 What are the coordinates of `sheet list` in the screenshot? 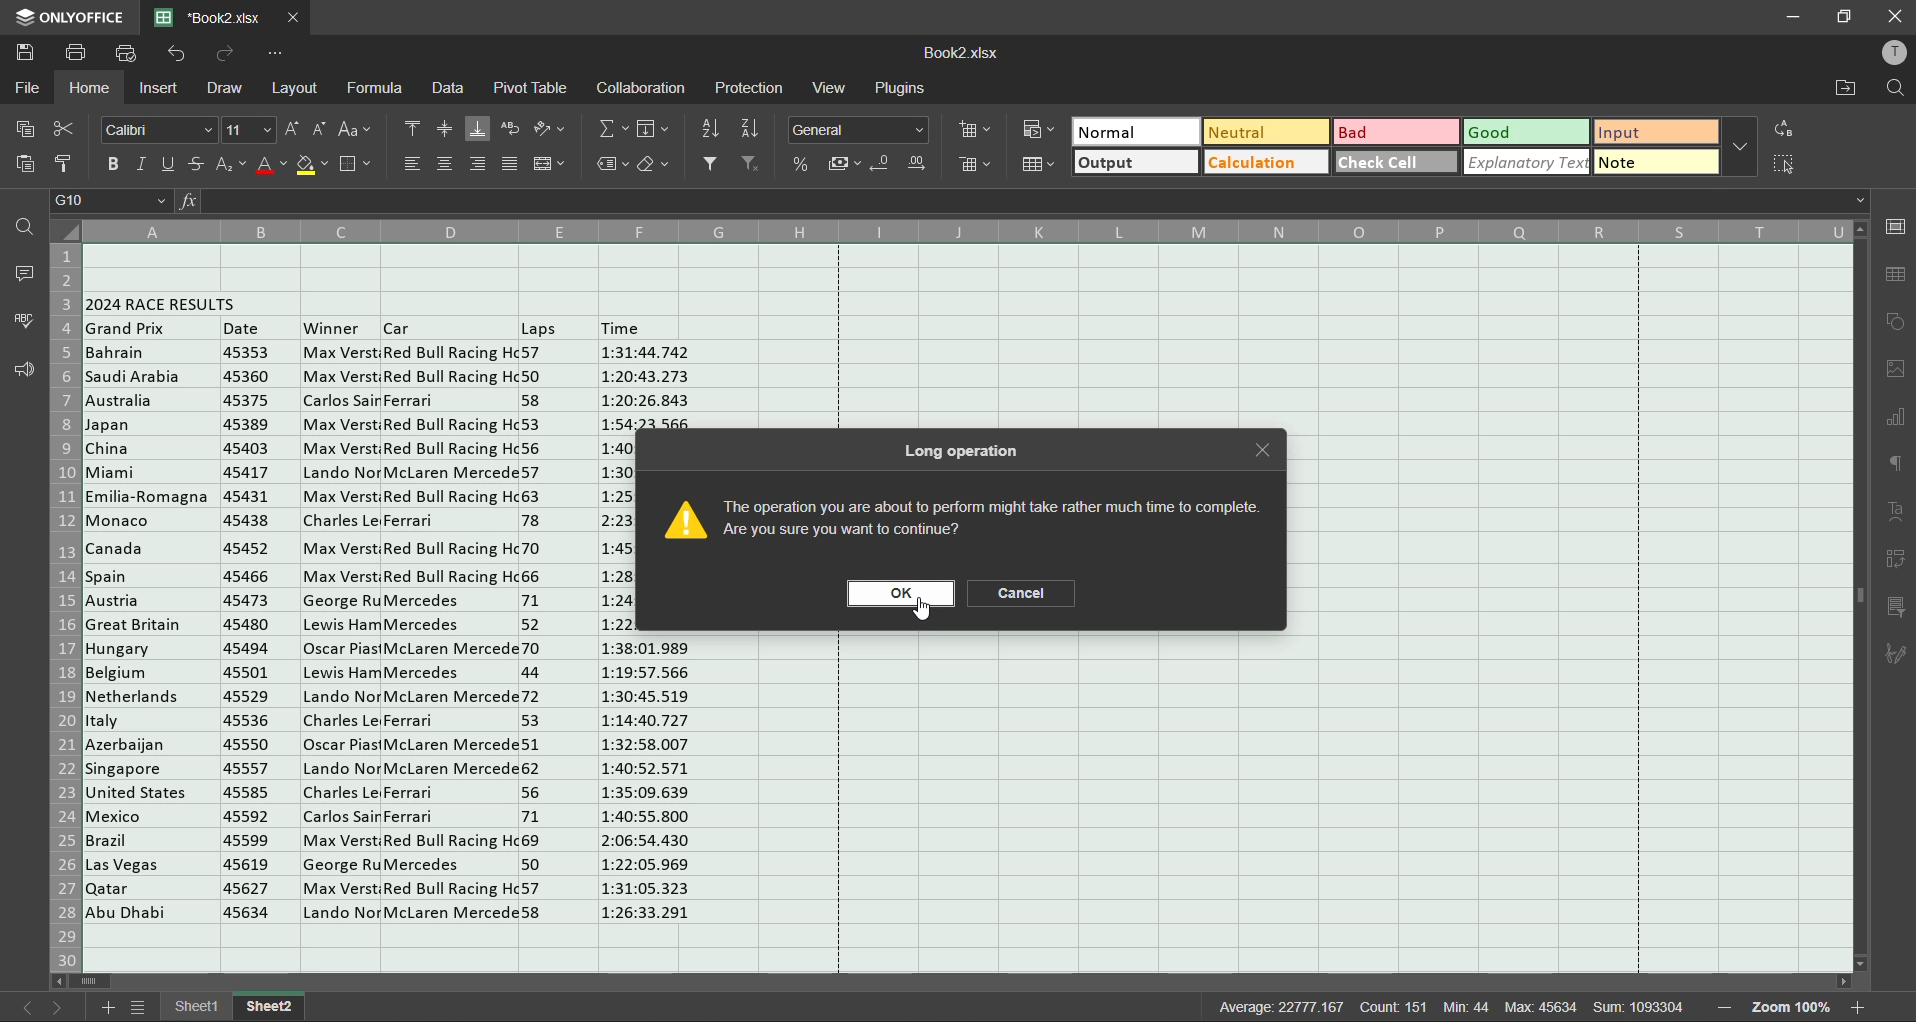 It's located at (139, 1008).